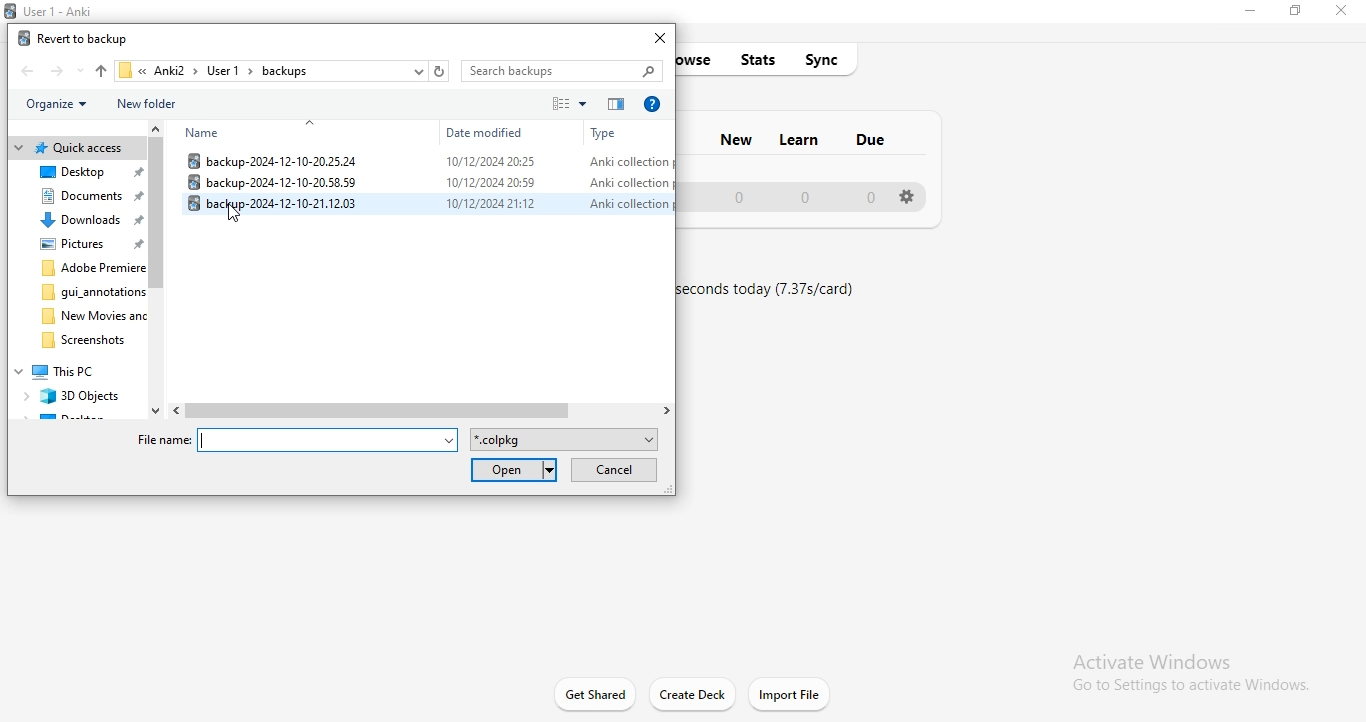 This screenshot has height=722, width=1366. I want to click on organise, so click(62, 105).